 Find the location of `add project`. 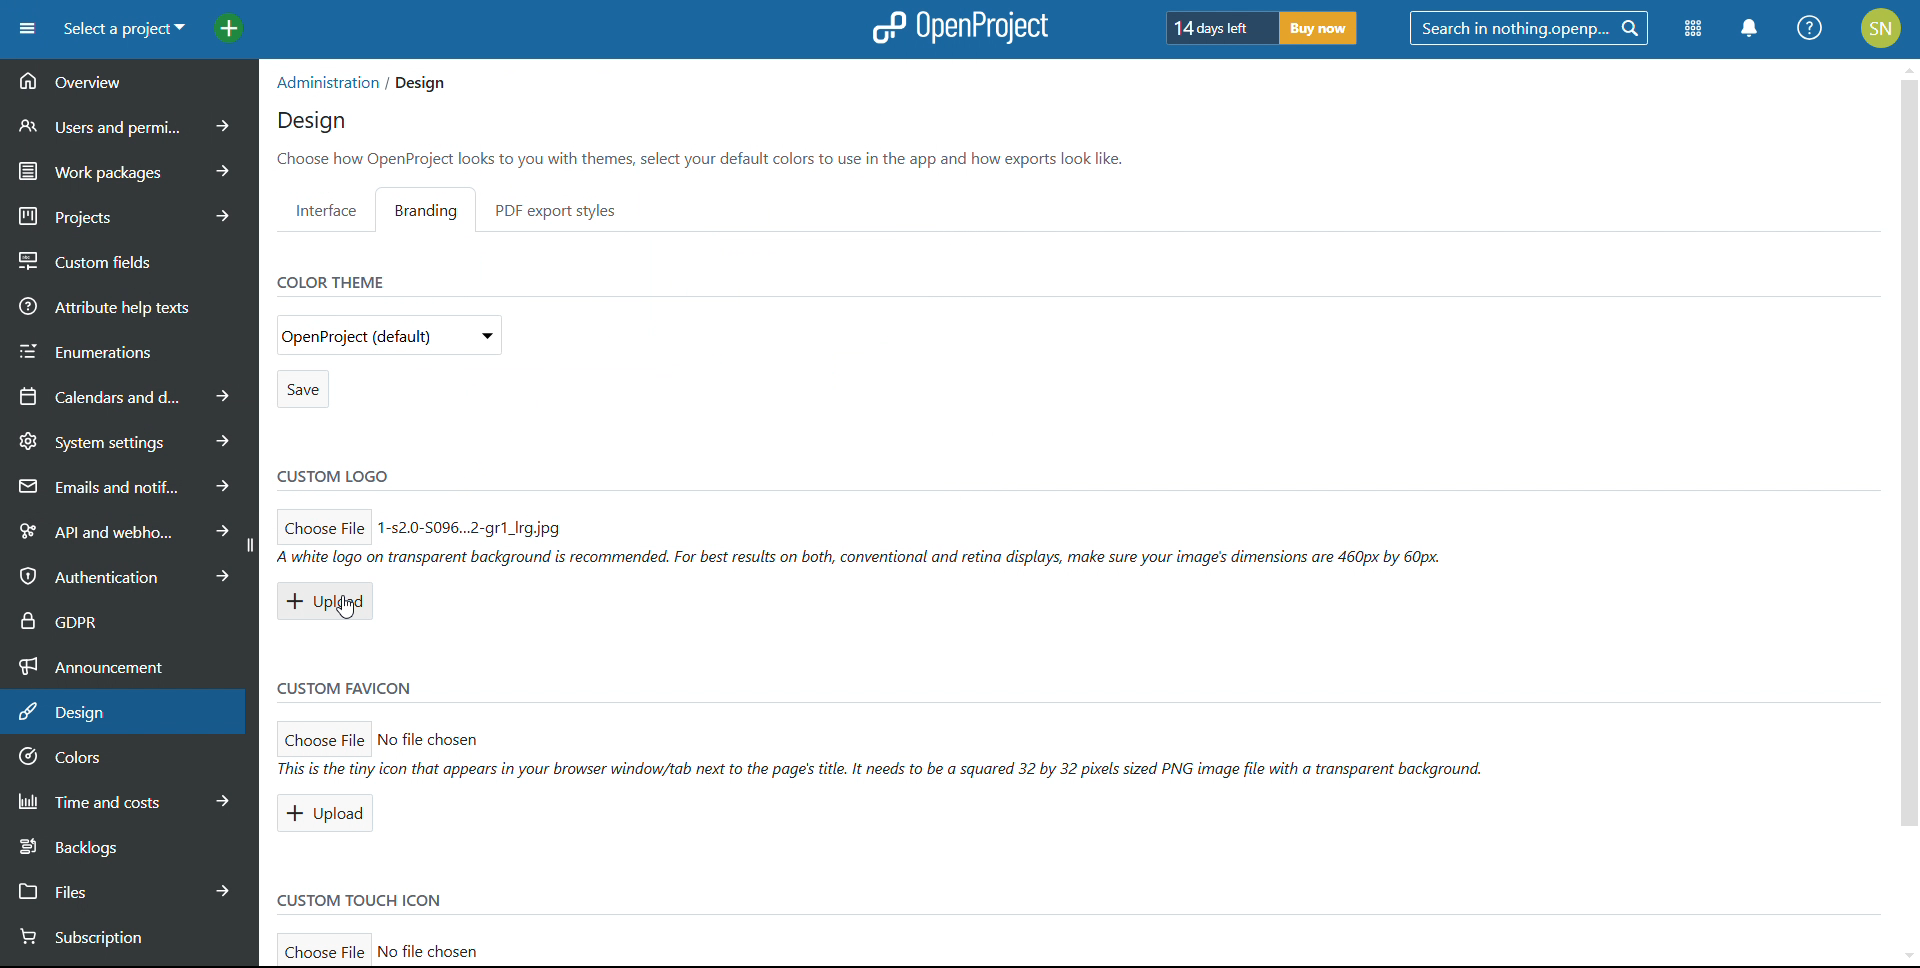

add project is located at coordinates (229, 29).